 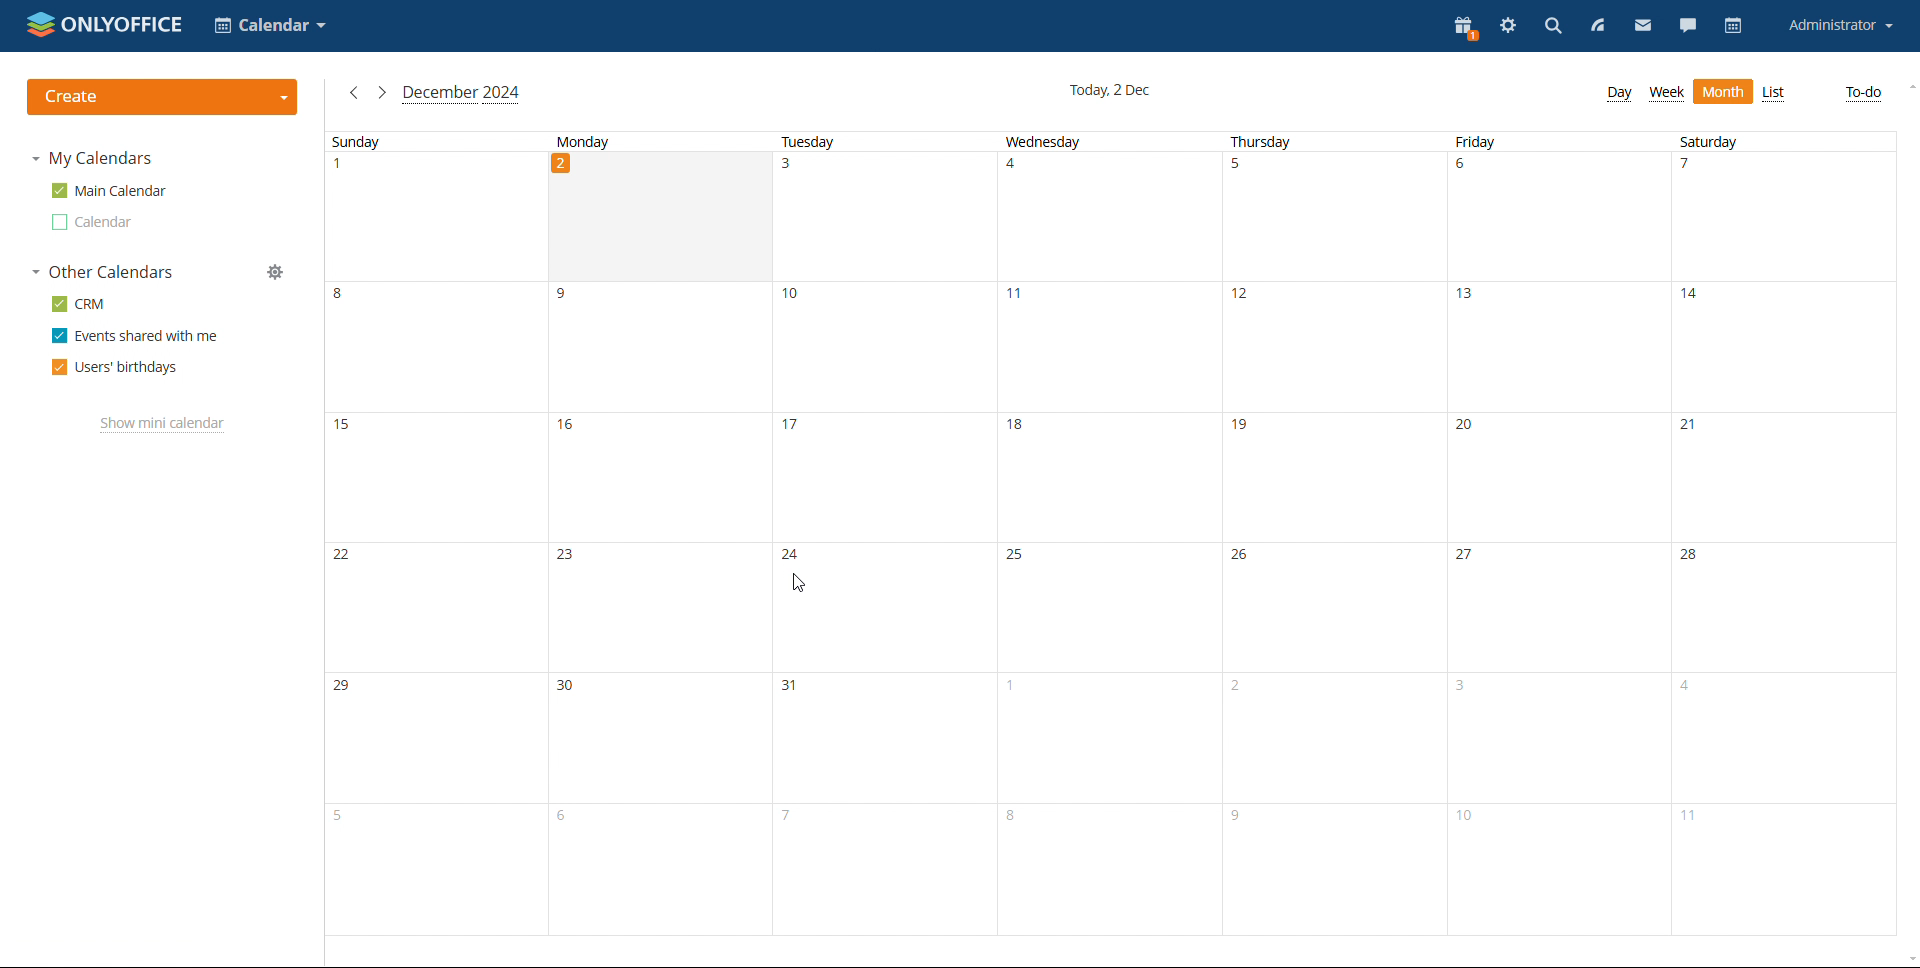 I want to click on 14, so click(x=1697, y=302).